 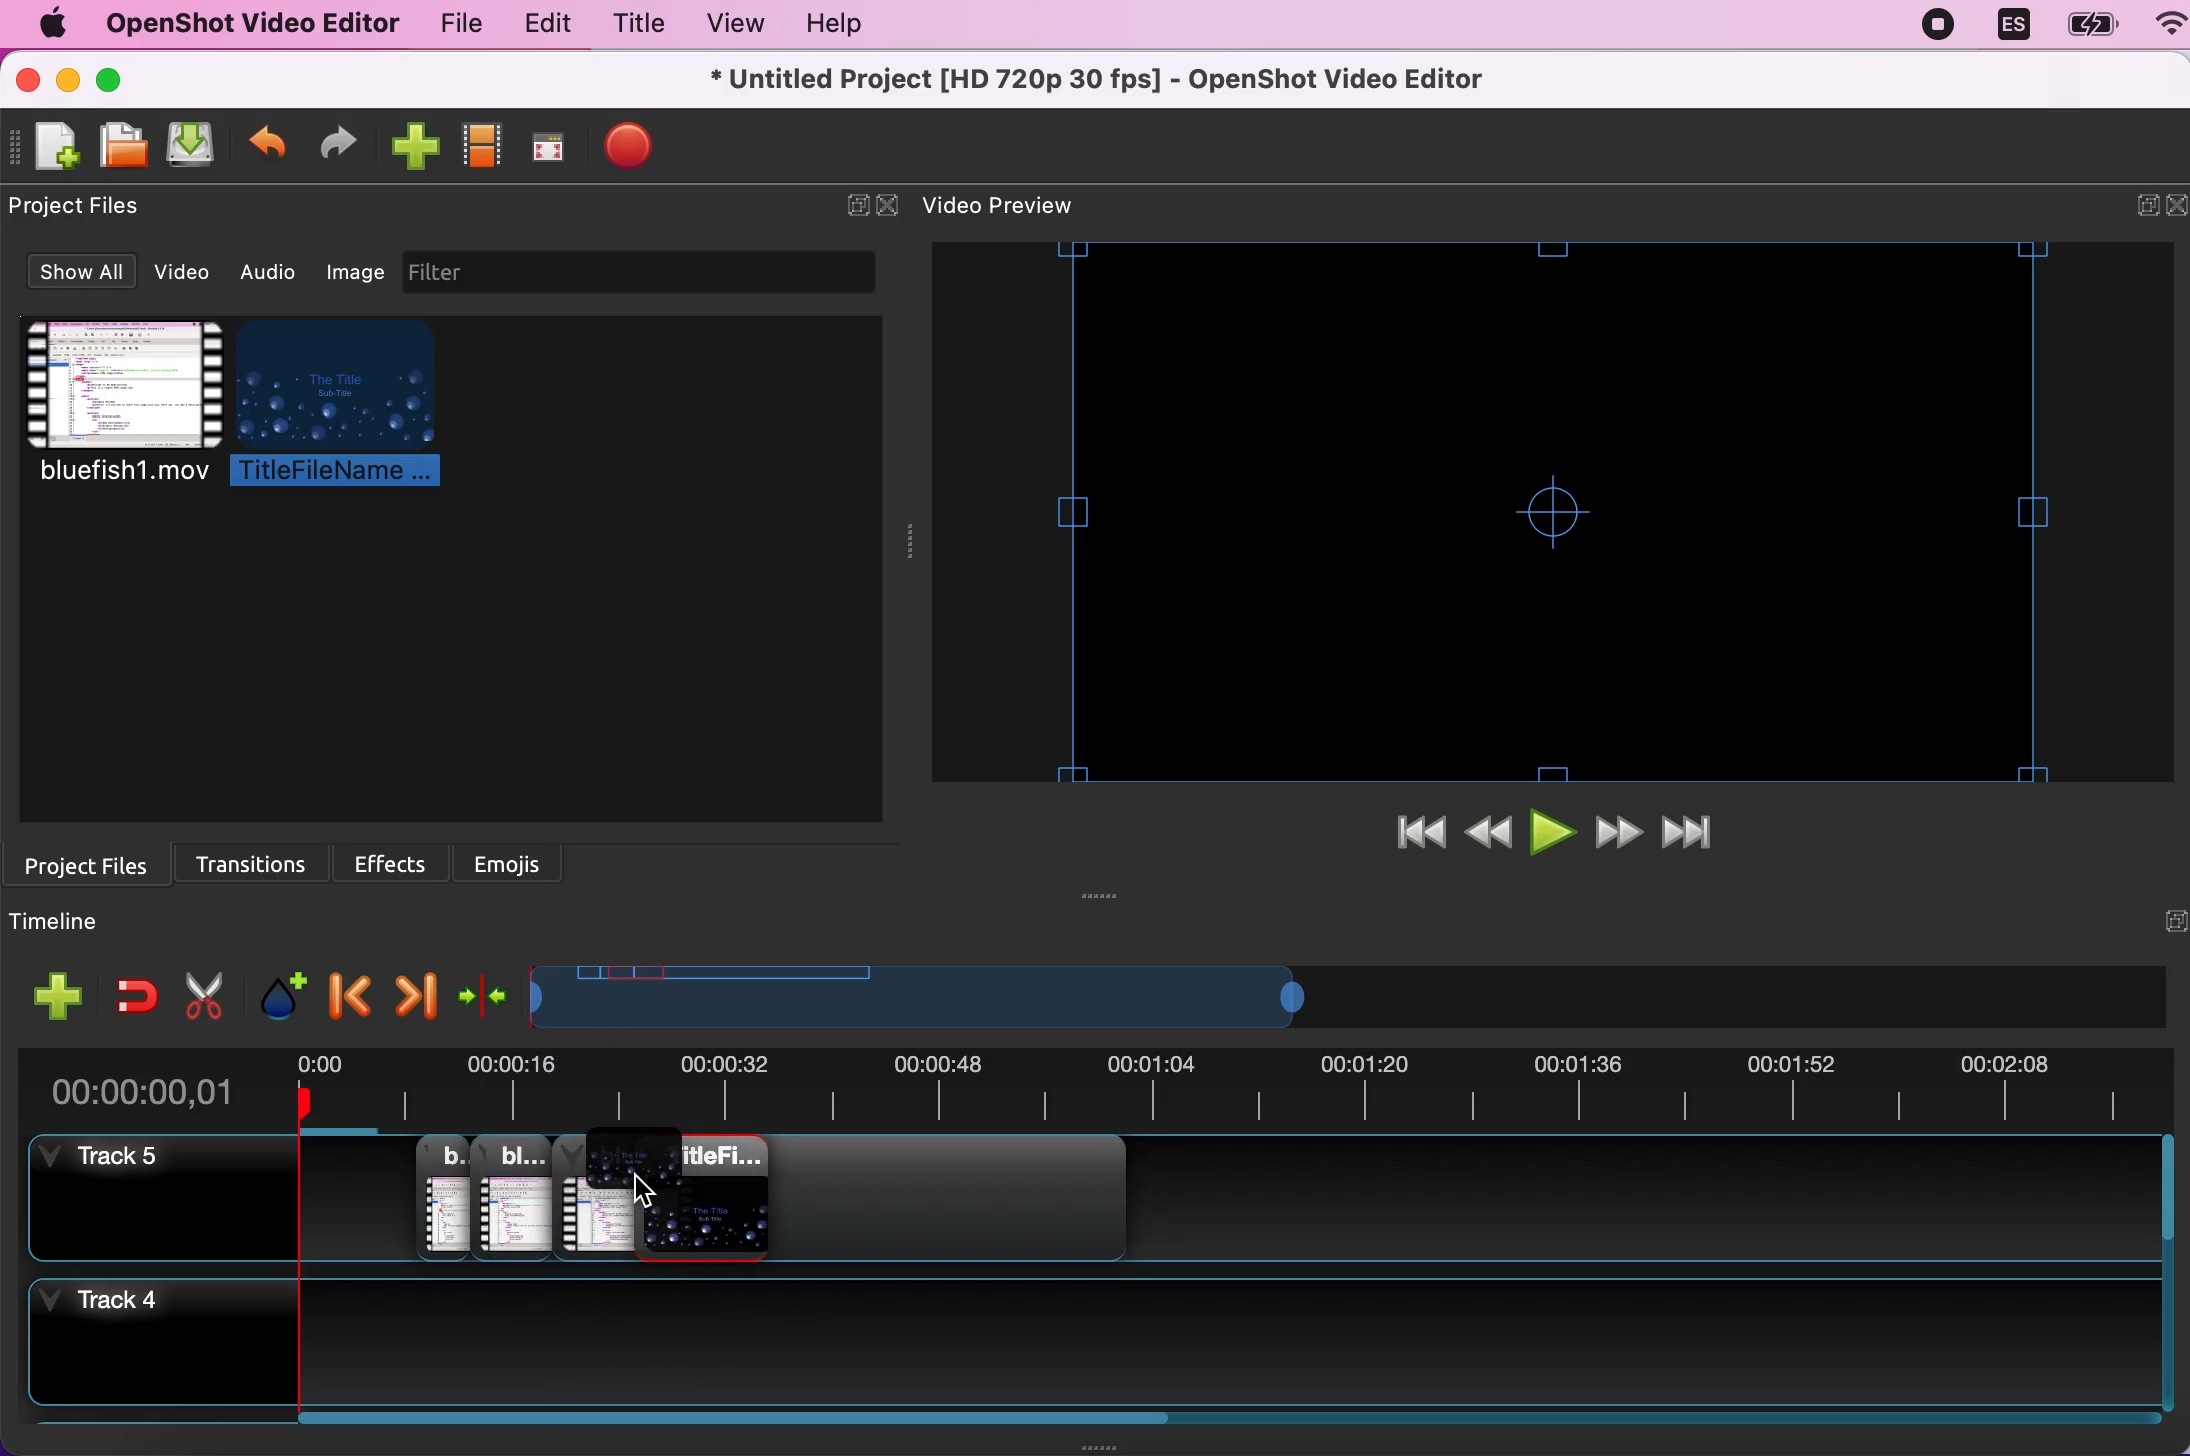 What do you see at coordinates (2085, 26) in the screenshot?
I see `battery` at bounding box center [2085, 26].